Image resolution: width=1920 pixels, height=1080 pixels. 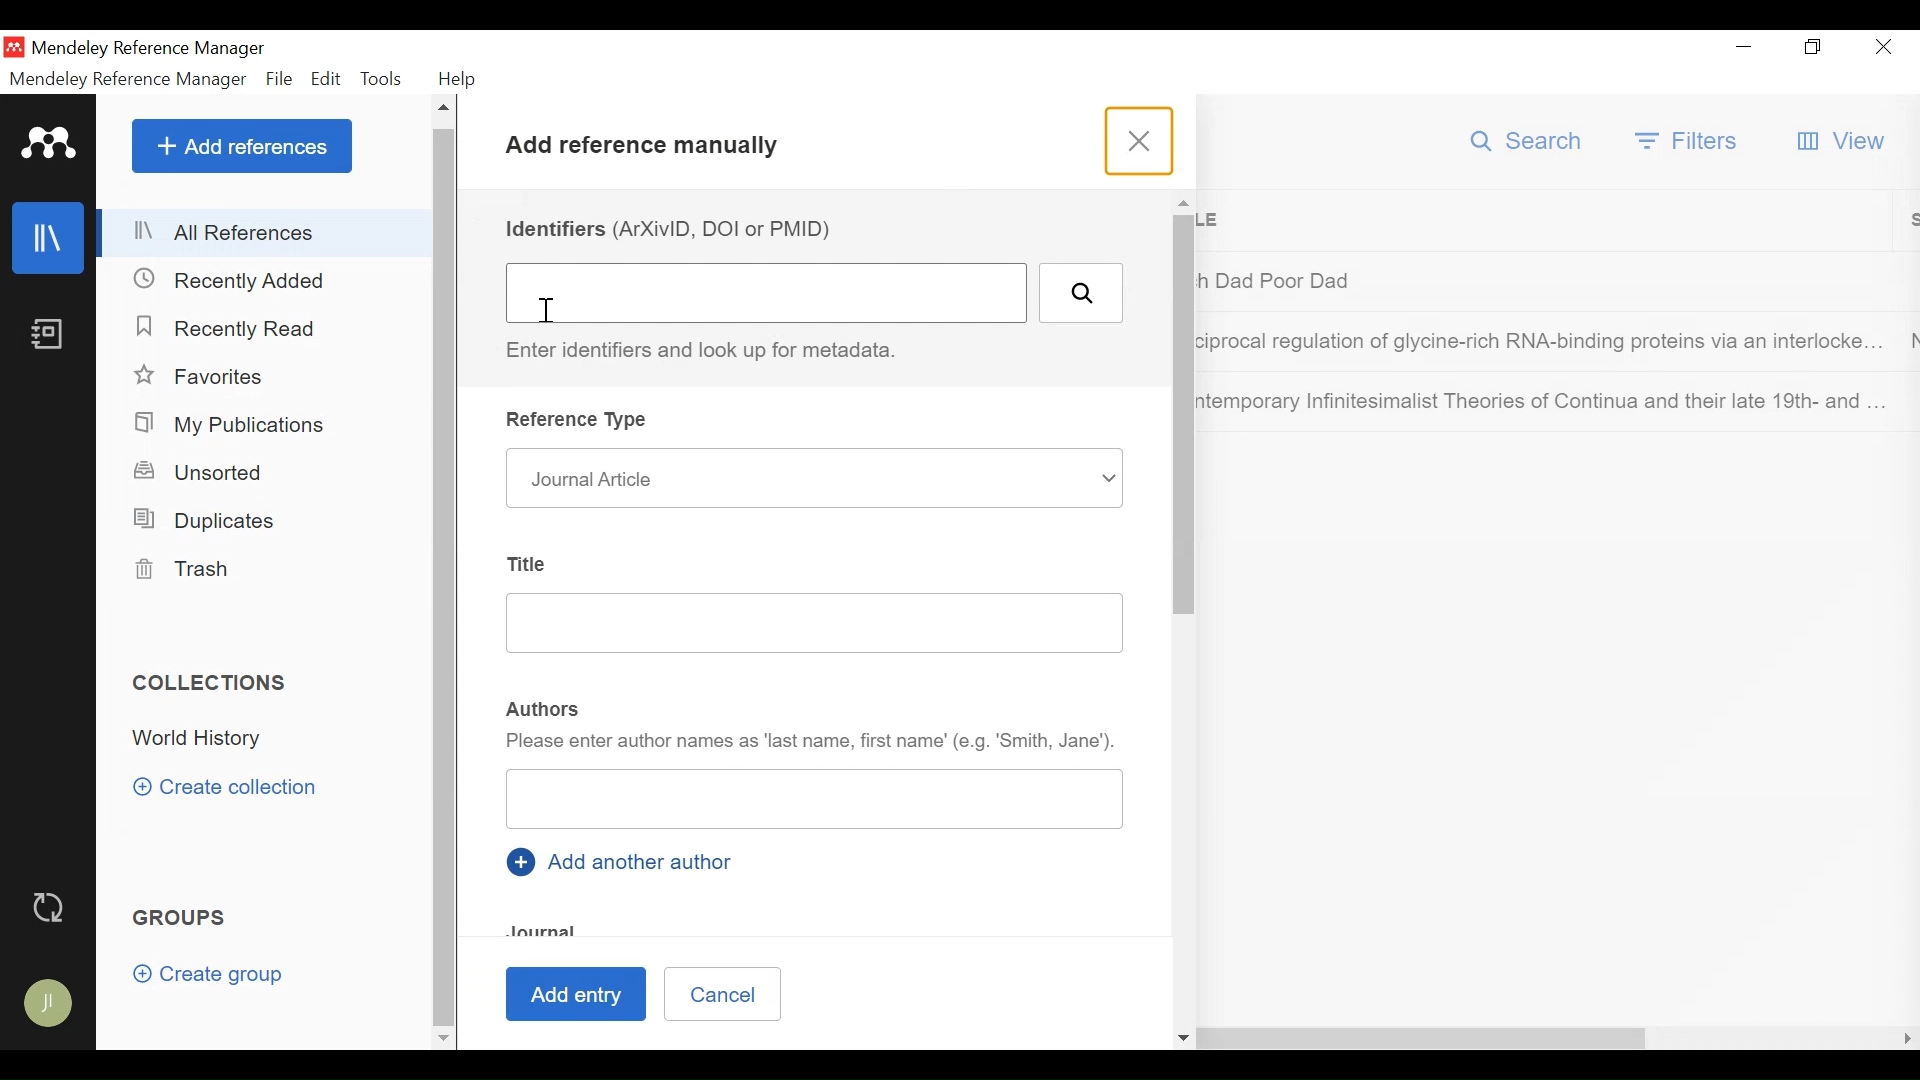 What do you see at coordinates (13, 46) in the screenshot?
I see `Mendeley Desktop icon` at bounding box center [13, 46].